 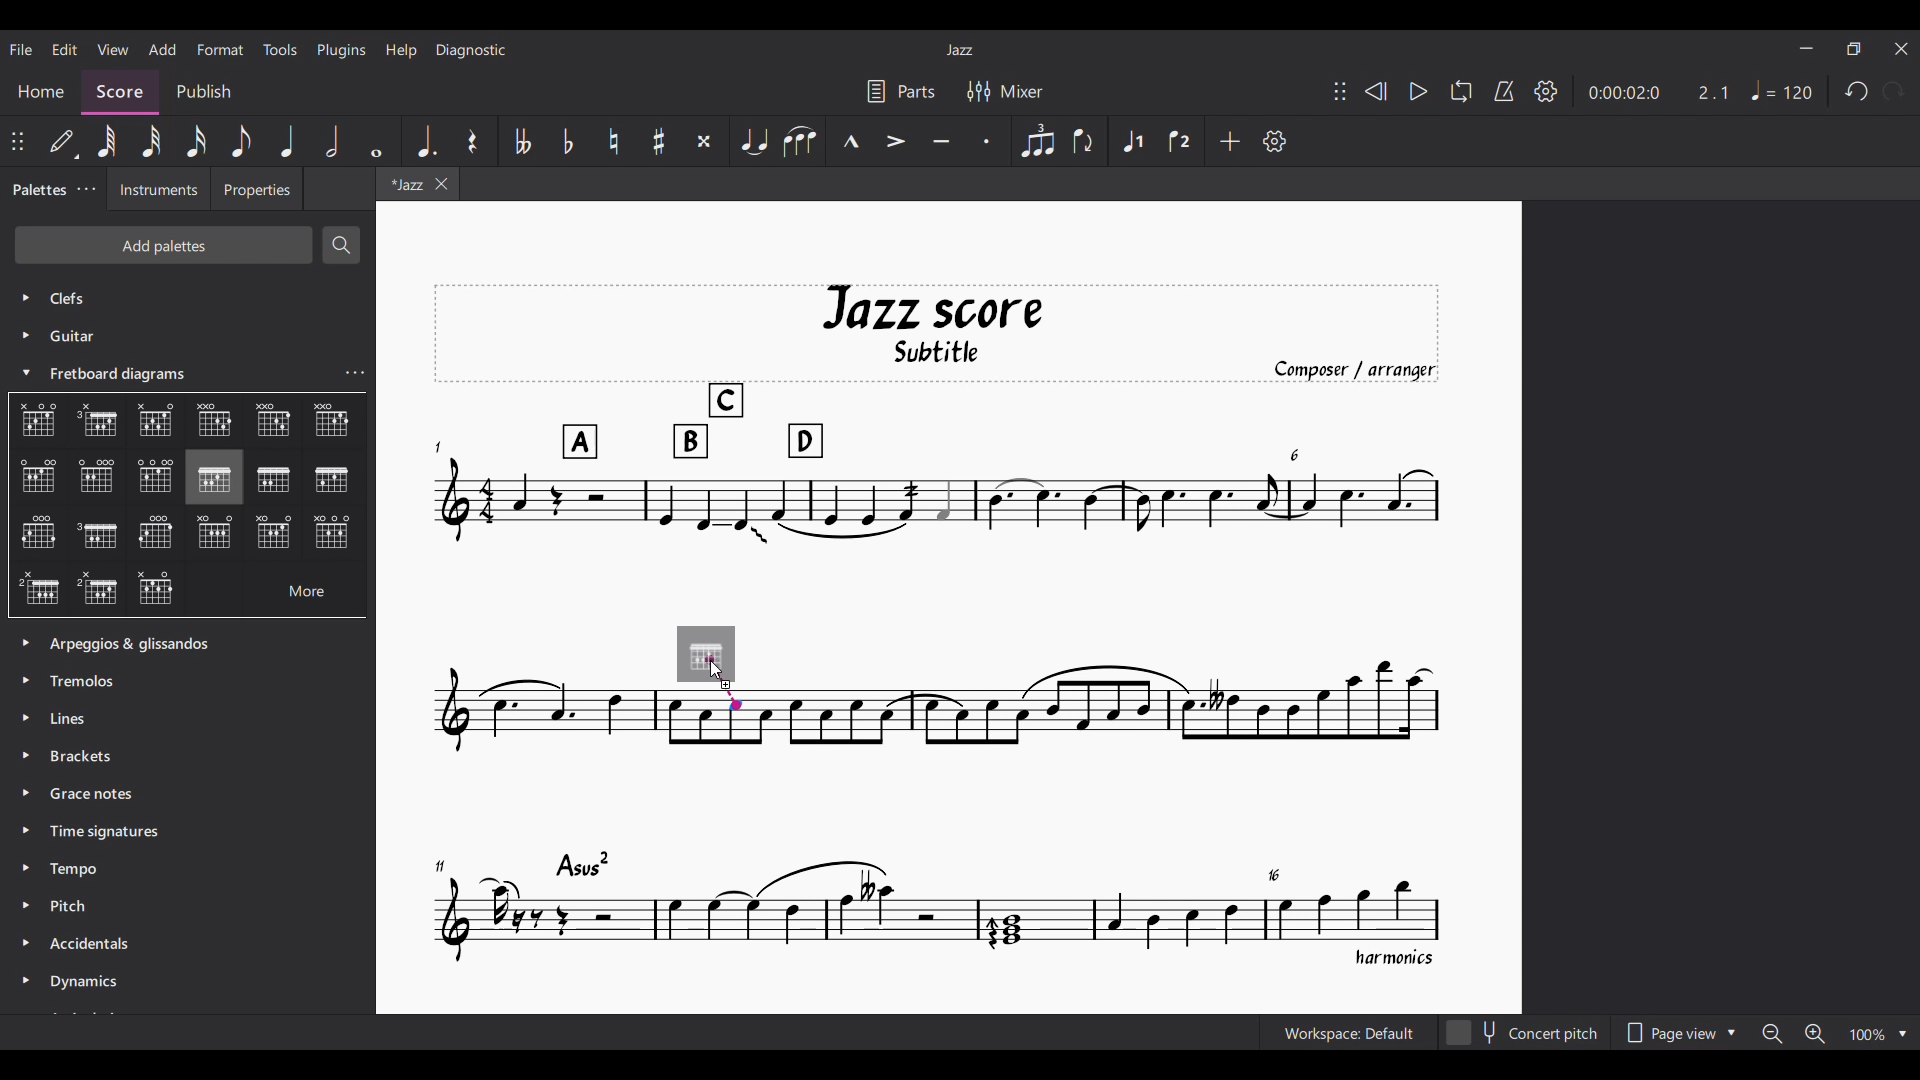 I want to click on Parts settings, so click(x=901, y=91).